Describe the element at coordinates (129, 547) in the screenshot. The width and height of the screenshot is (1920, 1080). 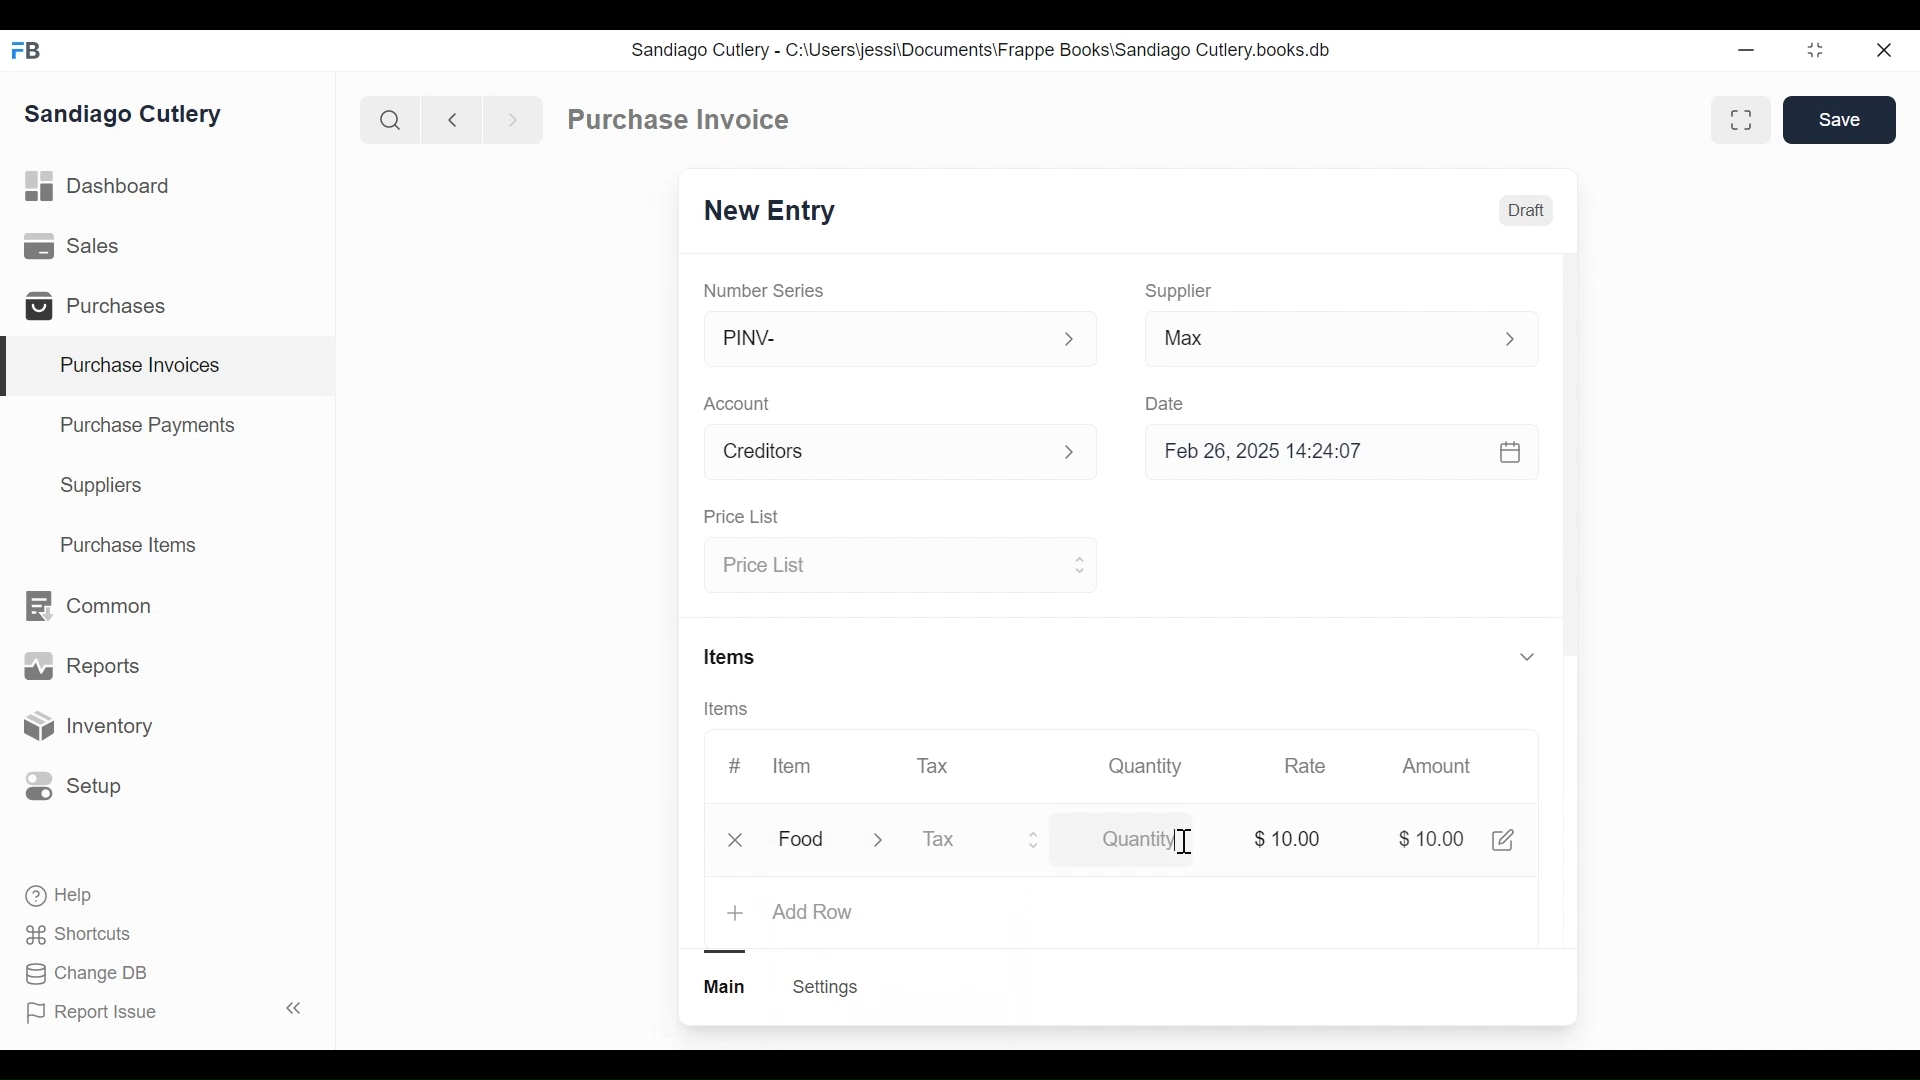
I see `Purchase Items` at that location.